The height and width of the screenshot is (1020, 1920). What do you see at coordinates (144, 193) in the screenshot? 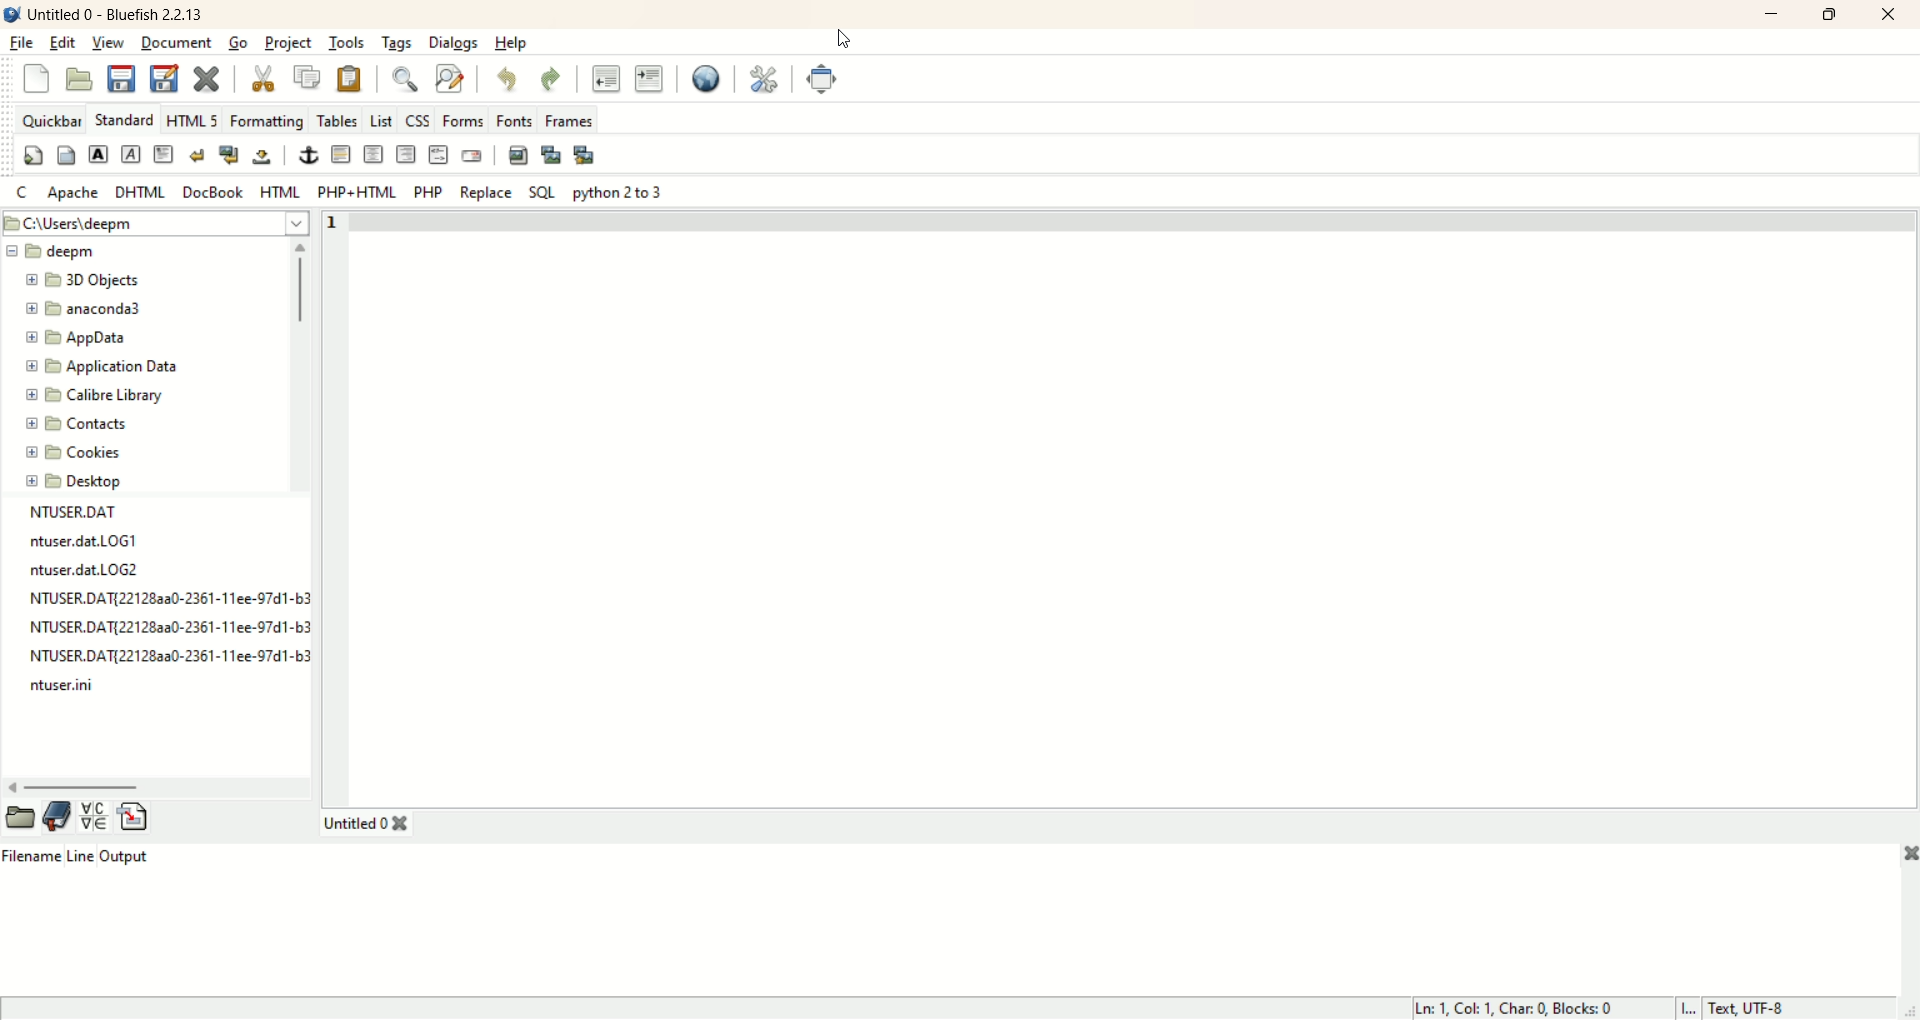
I see `DHTML` at bounding box center [144, 193].